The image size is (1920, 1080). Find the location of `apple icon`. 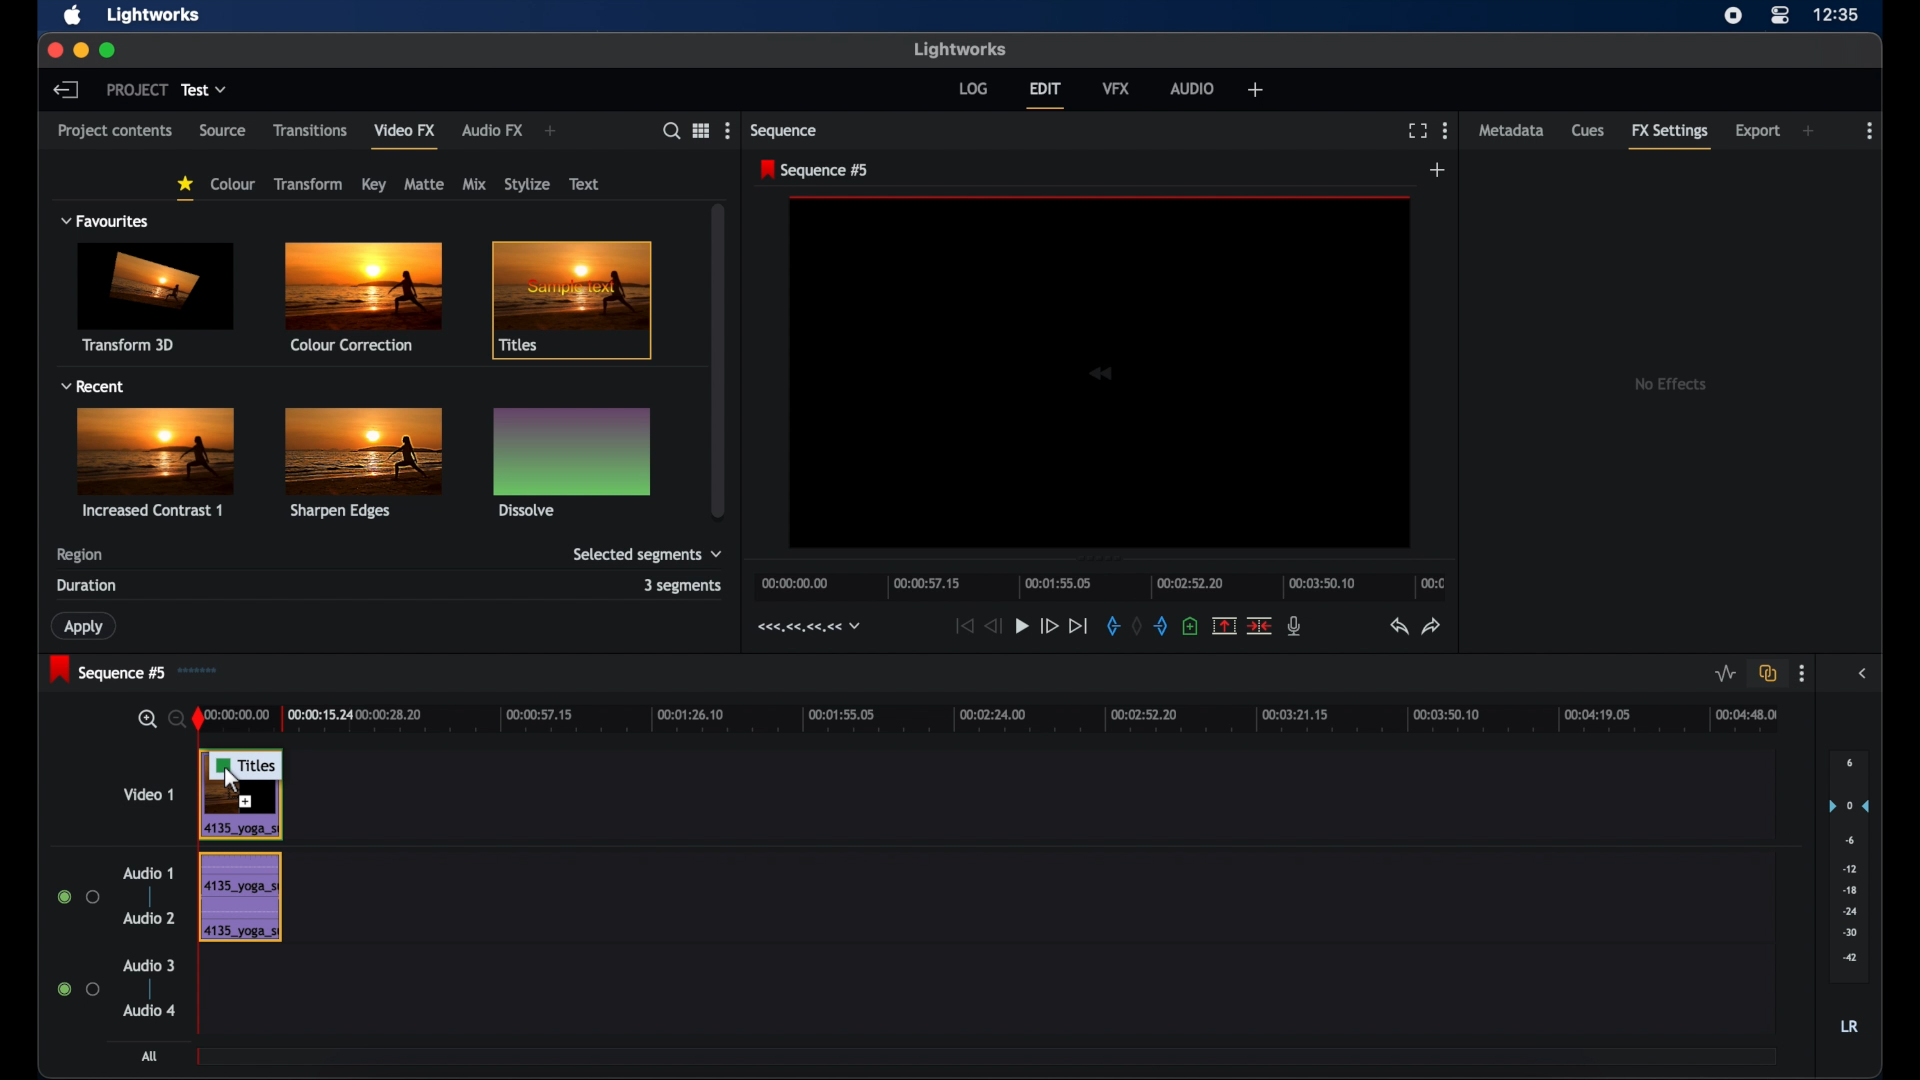

apple icon is located at coordinates (73, 16).